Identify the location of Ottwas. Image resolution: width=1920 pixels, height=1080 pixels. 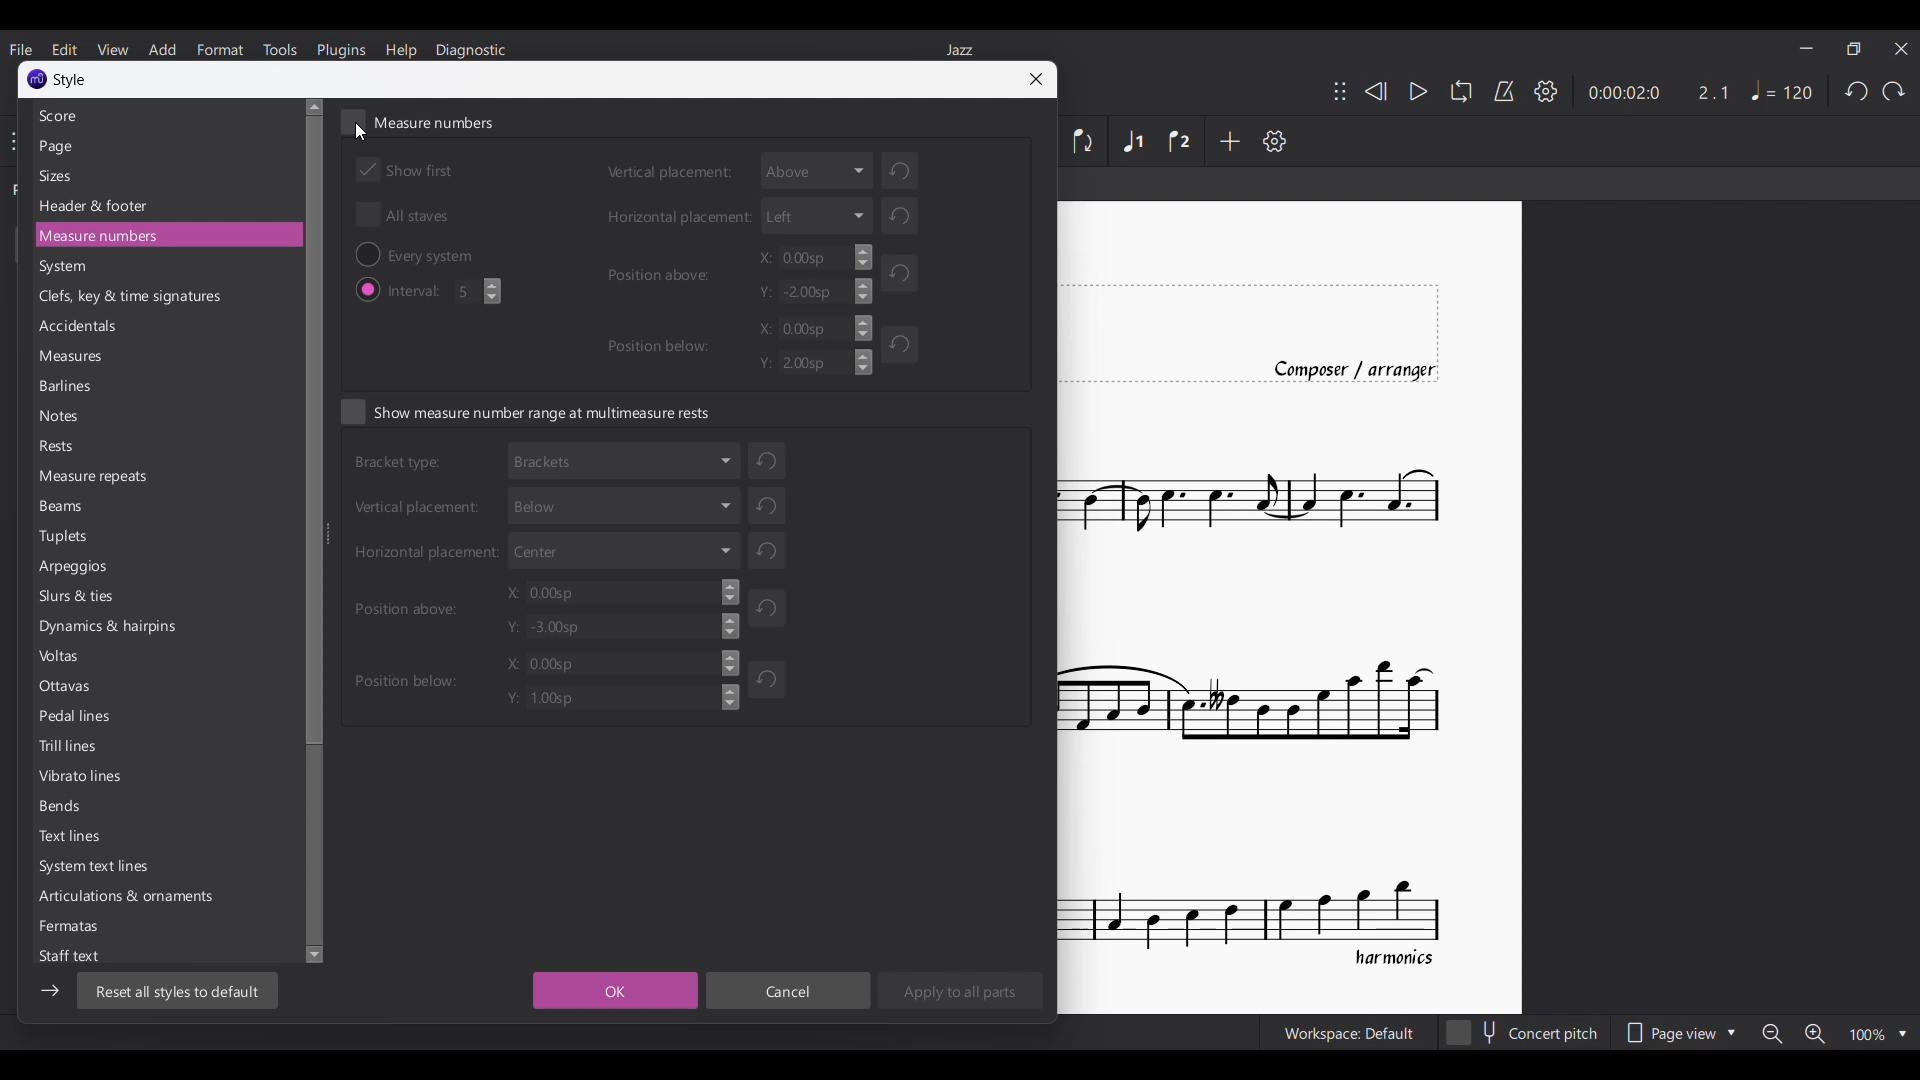
(70, 690).